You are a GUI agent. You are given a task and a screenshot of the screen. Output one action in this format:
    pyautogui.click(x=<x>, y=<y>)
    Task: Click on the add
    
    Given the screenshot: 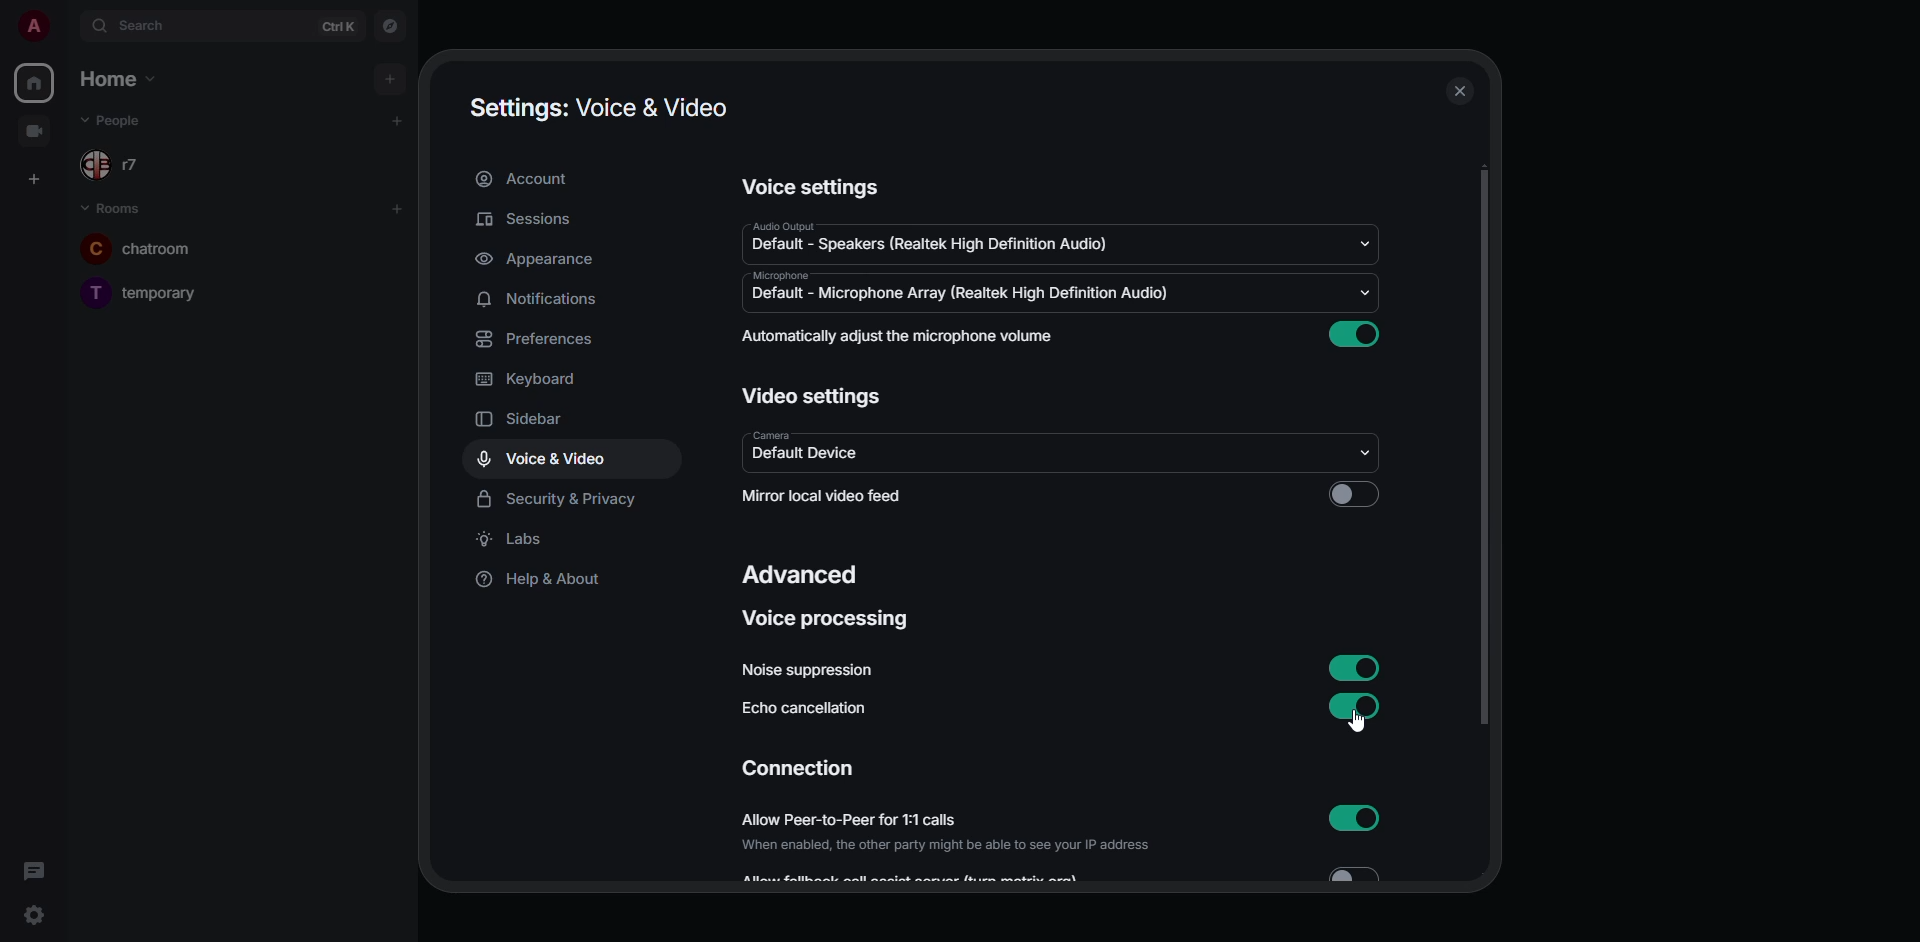 What is the action you would take?
    pyautogui.click(x=392, y=77)
    